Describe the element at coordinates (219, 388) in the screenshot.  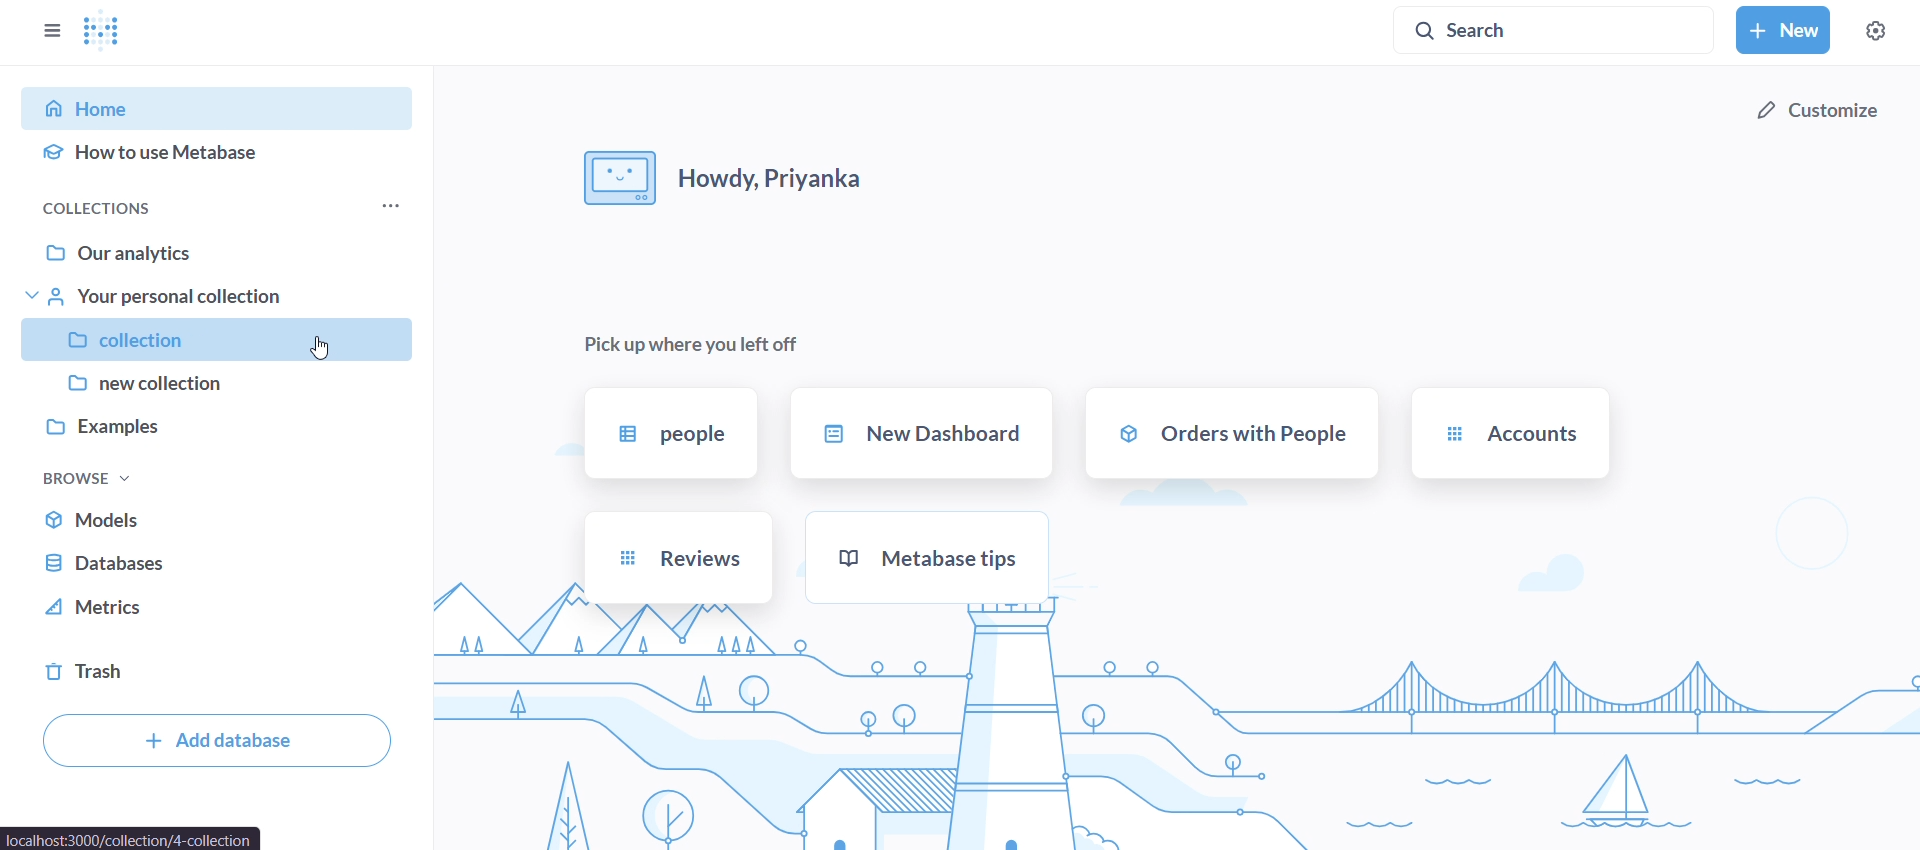
I see `new collection` at that location.